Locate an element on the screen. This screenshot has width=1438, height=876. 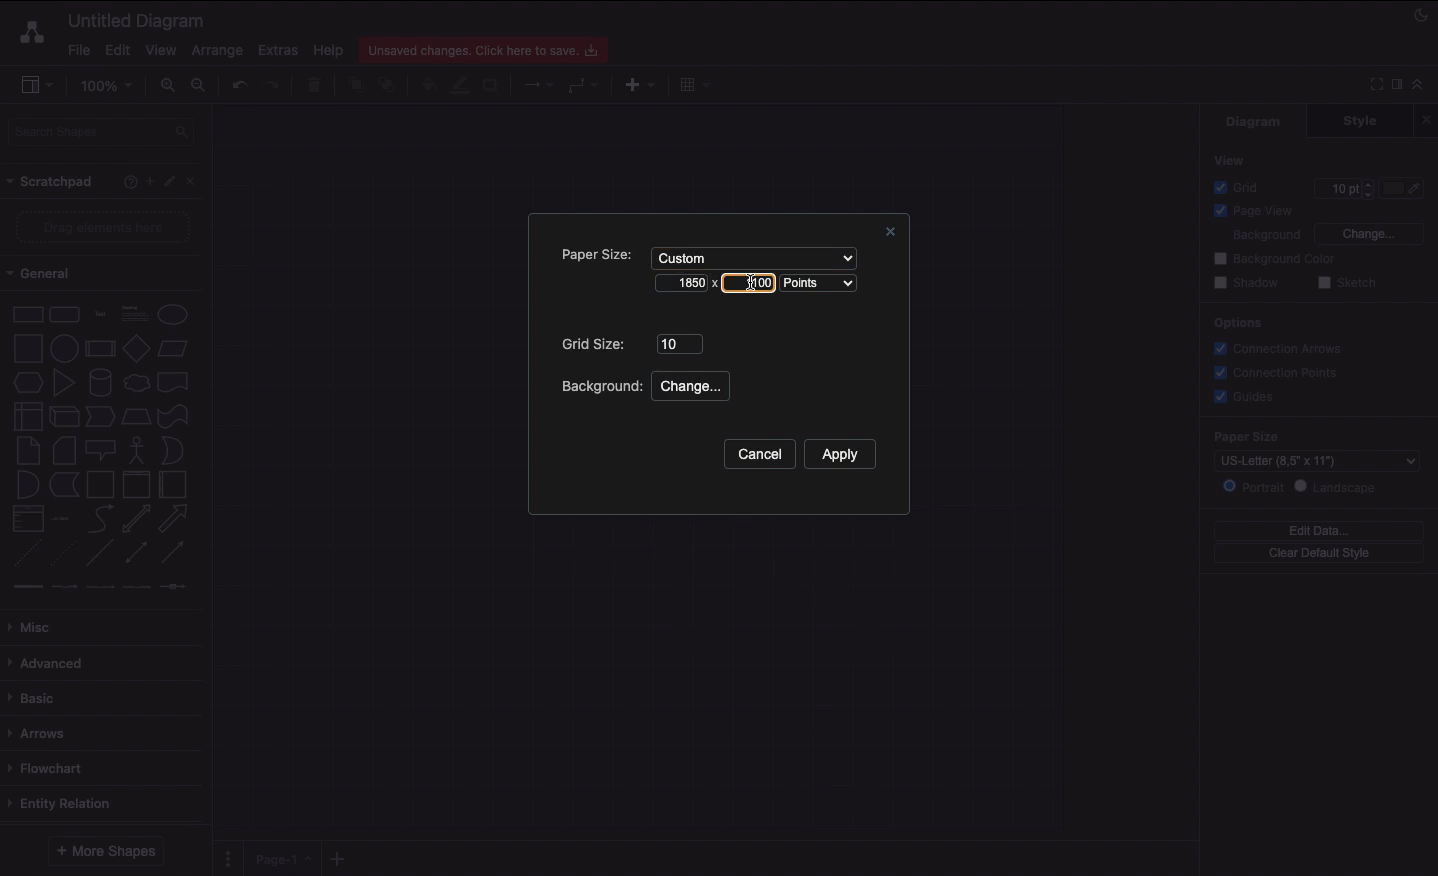
Correction arrows is located at coordinates (1275, 347).